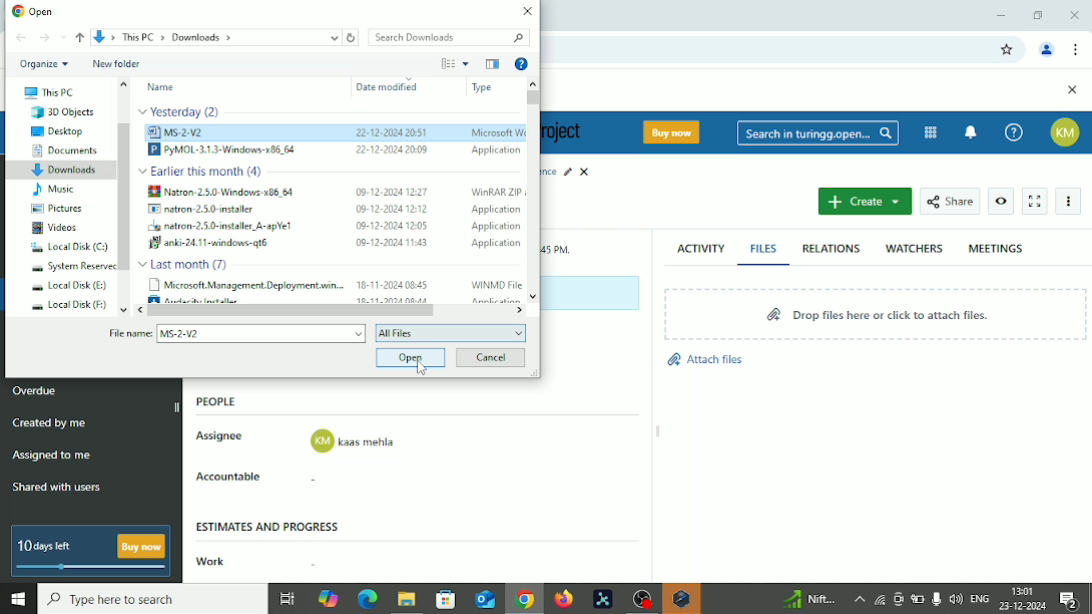 The image size is (1092, 614). Describe the element at coordinates (181, 111) in the screenshot. I see `files modified Yesterday (2)` at that location.